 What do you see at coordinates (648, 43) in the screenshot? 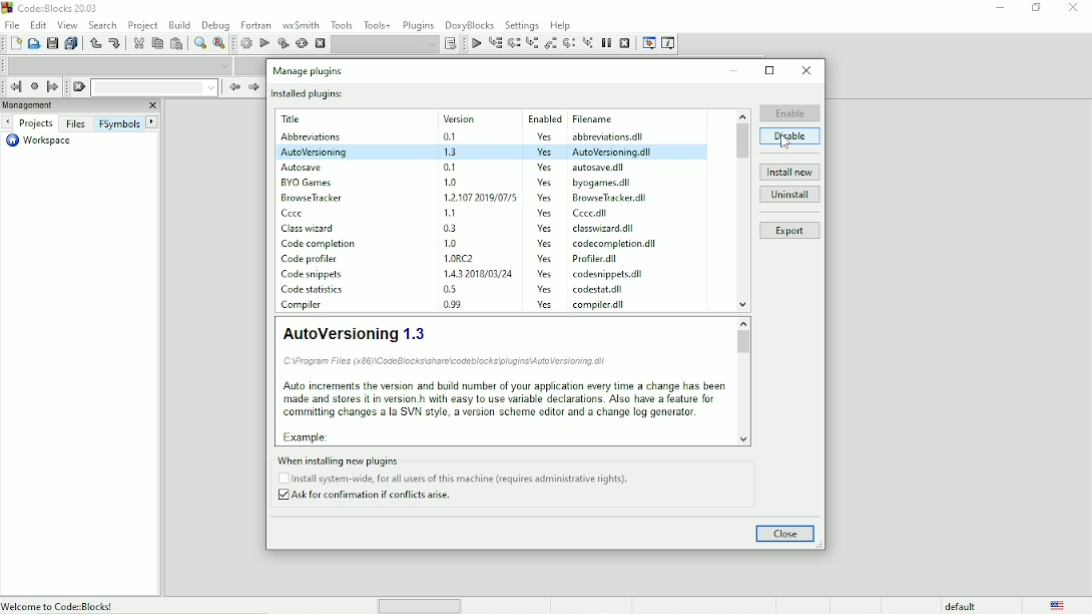
I see `Debugging window` at bounding box center [648, 43].